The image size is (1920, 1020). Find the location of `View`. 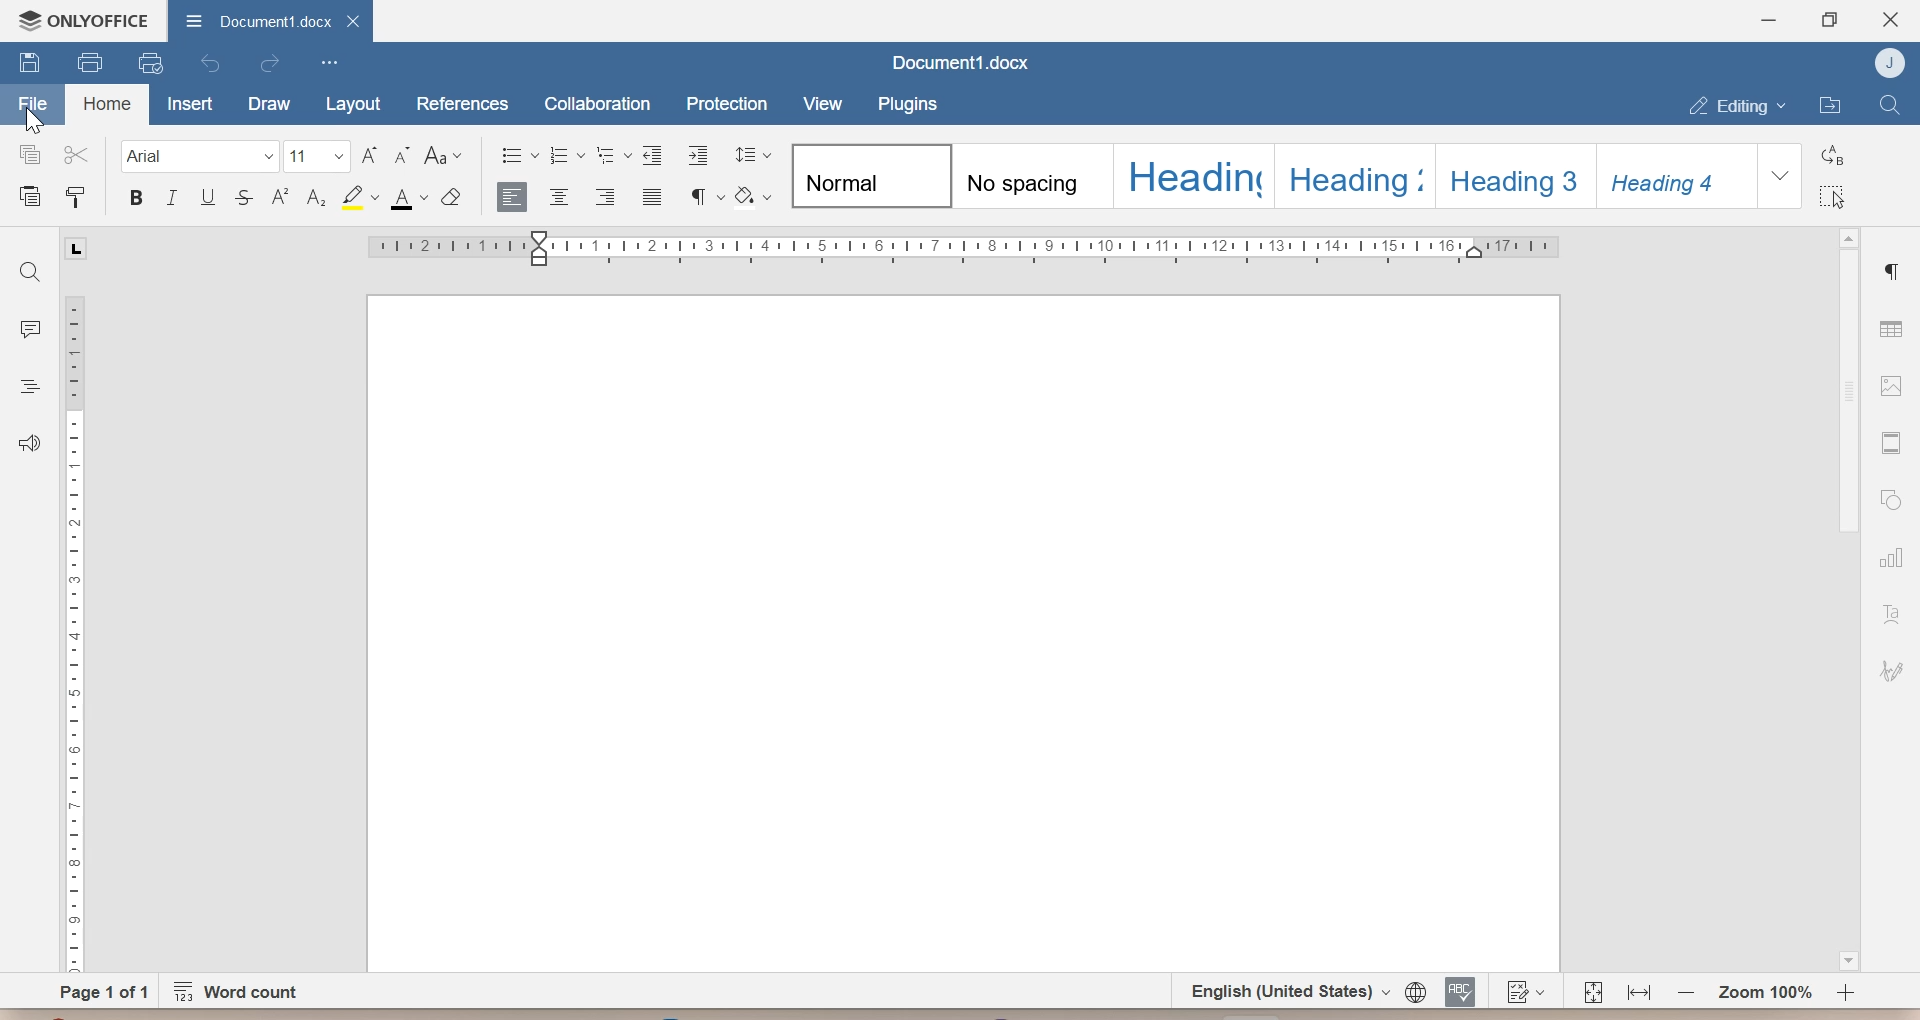

View is located at coordinates (820, 102).